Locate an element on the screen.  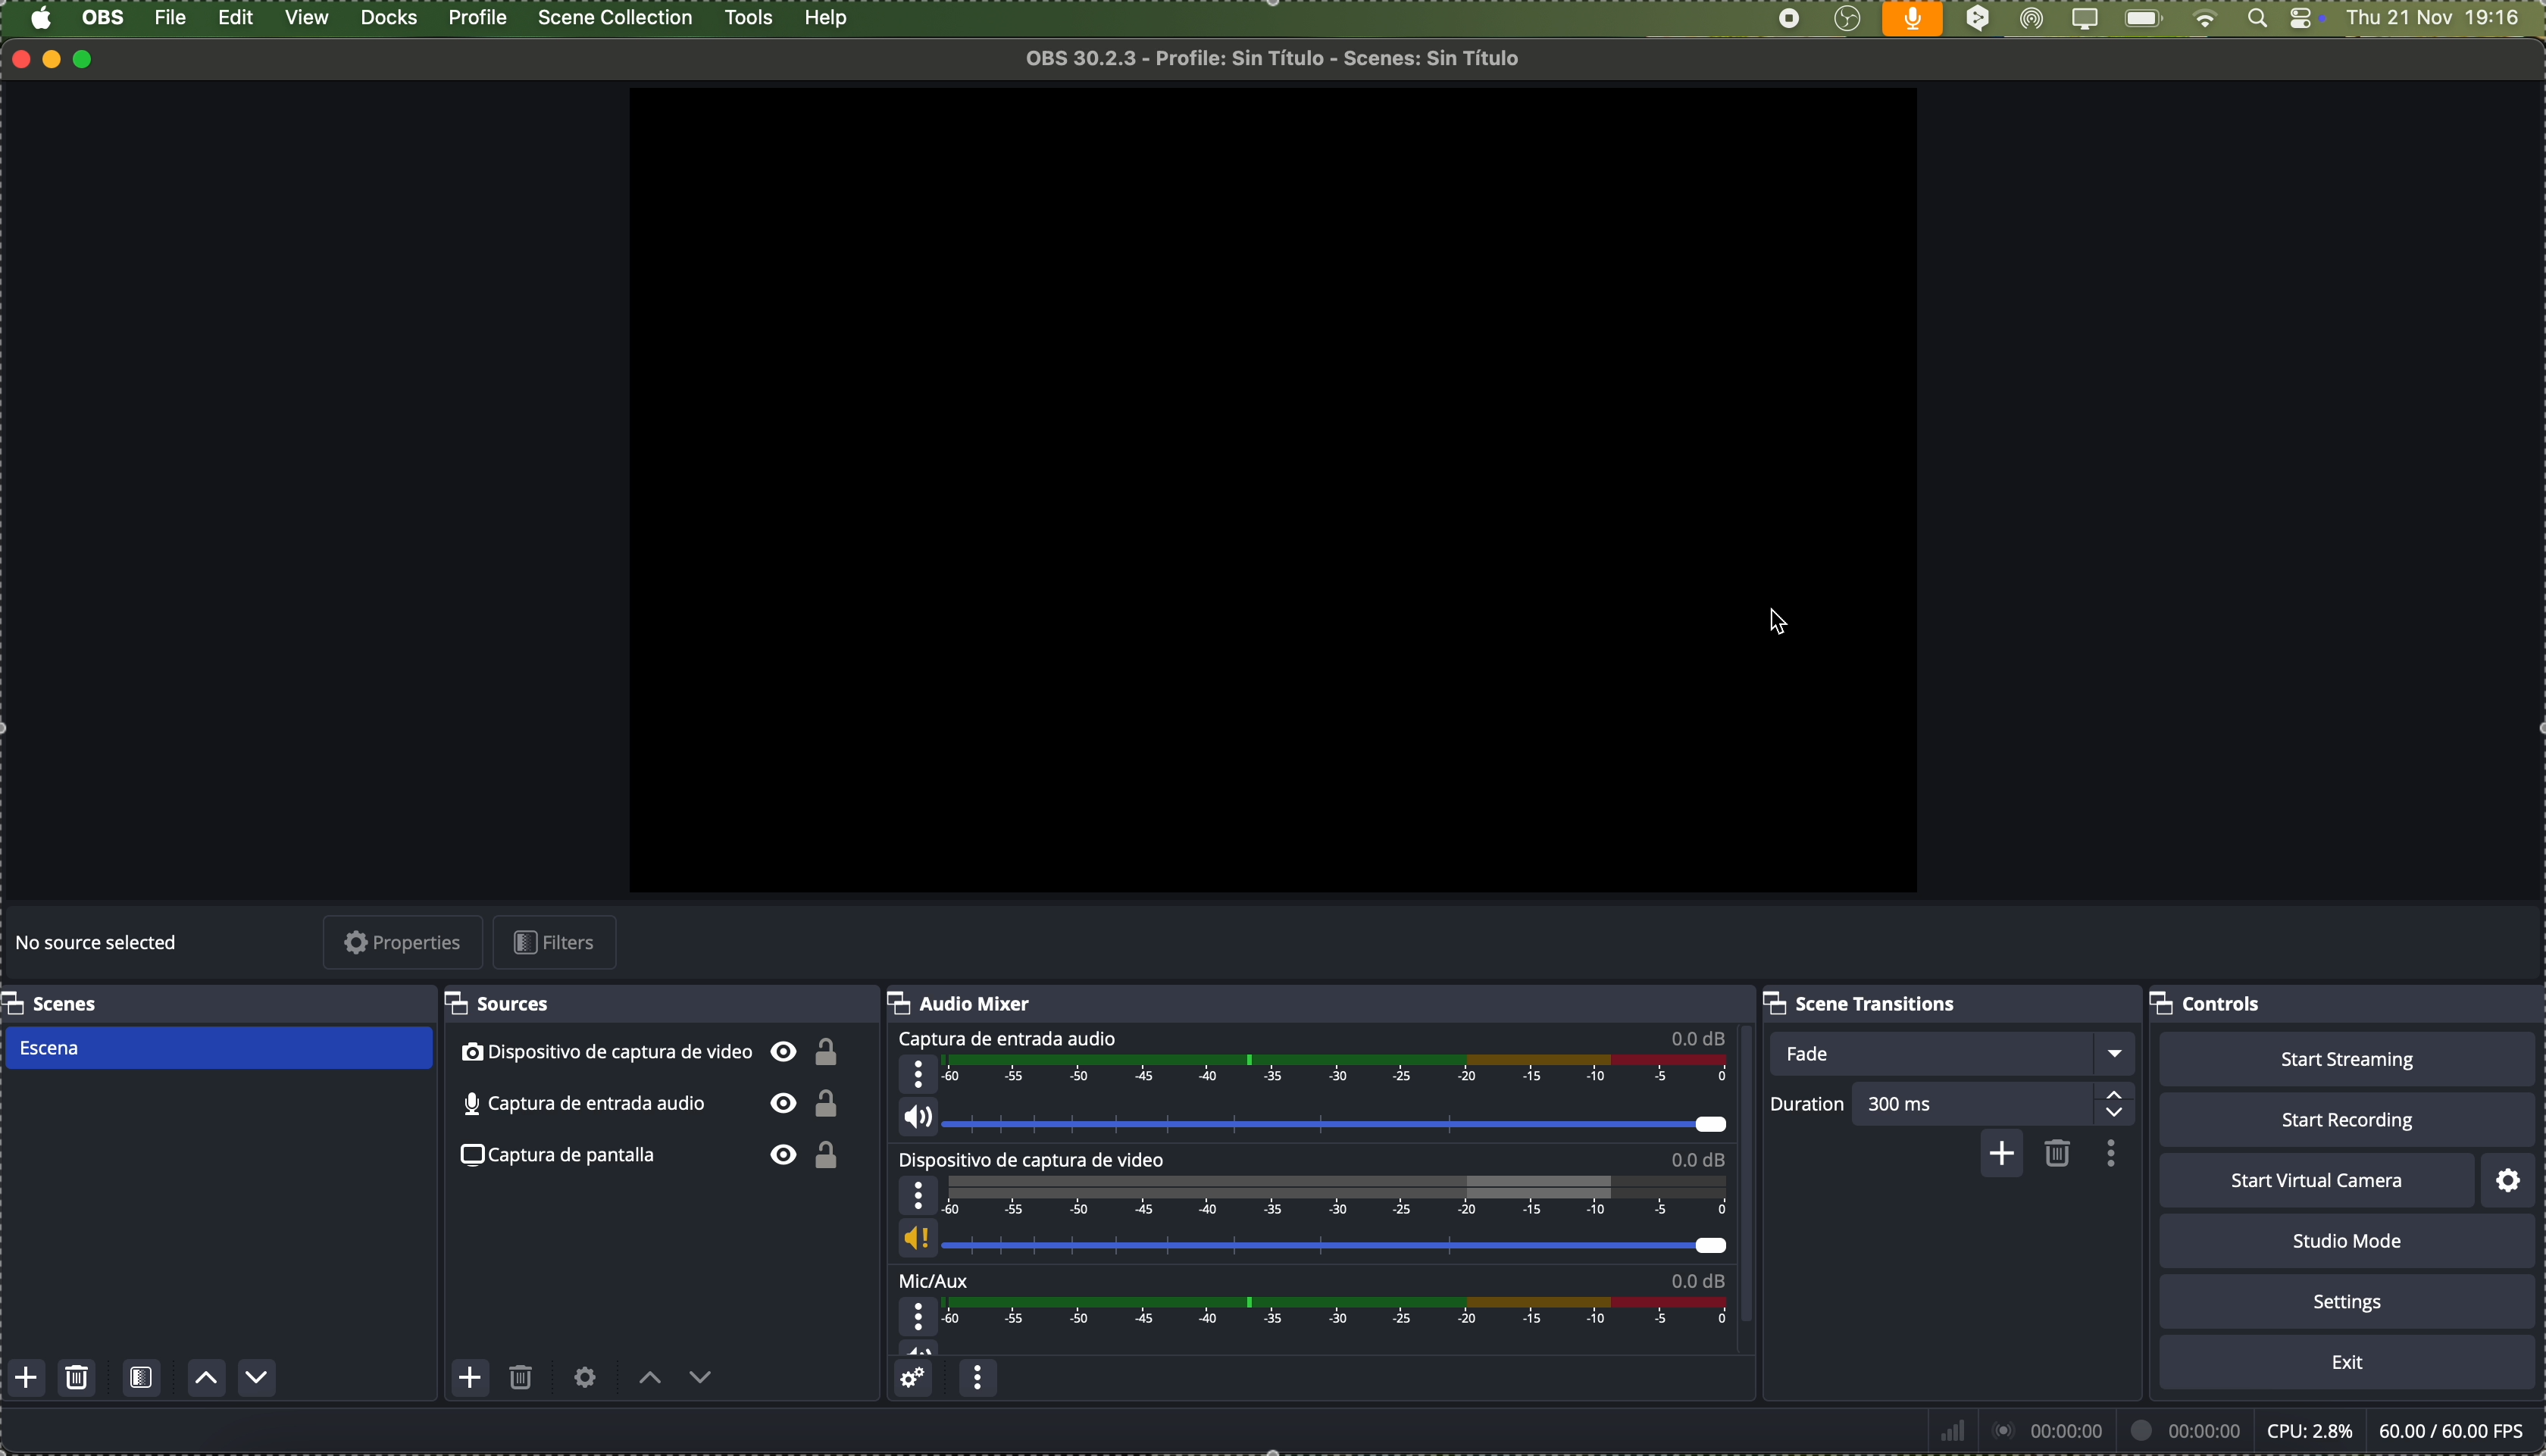
properties is located at coordinates (405, 944).